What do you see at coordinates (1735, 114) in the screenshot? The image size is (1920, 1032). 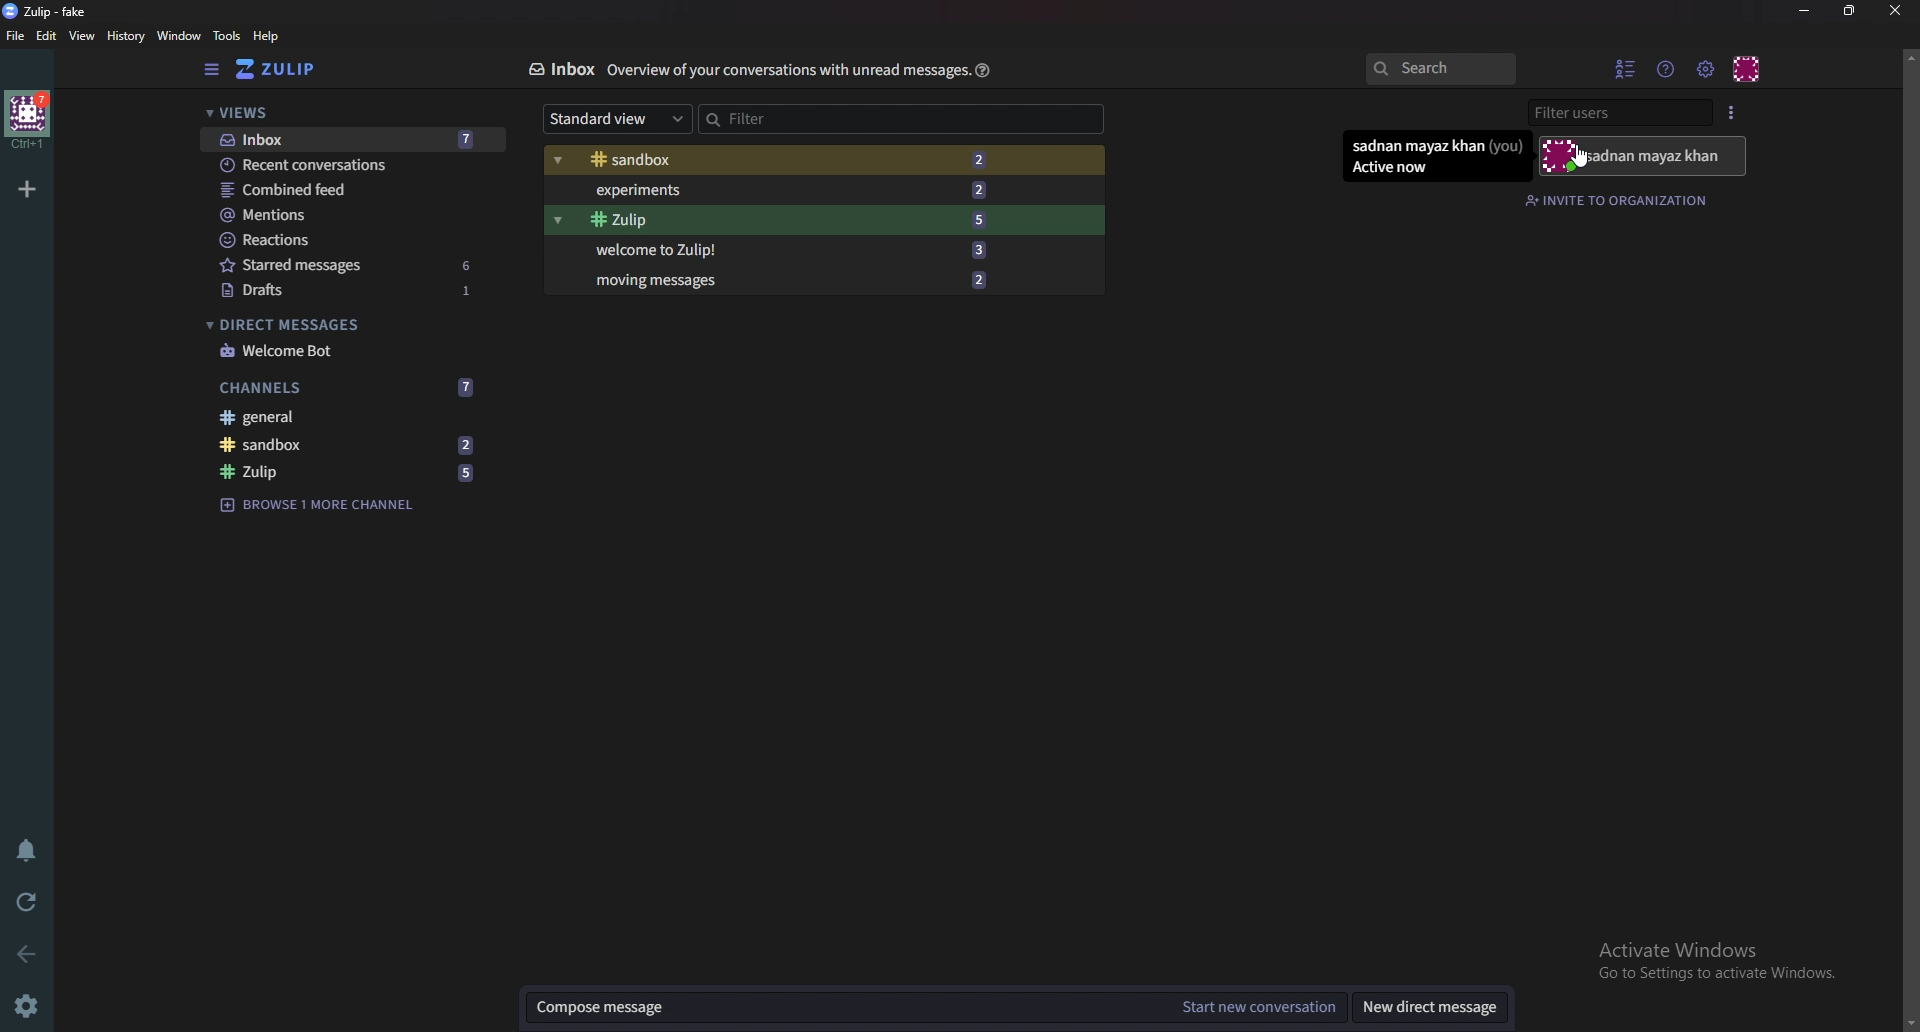 I see `User list style` at bounding box center [1735, 114].